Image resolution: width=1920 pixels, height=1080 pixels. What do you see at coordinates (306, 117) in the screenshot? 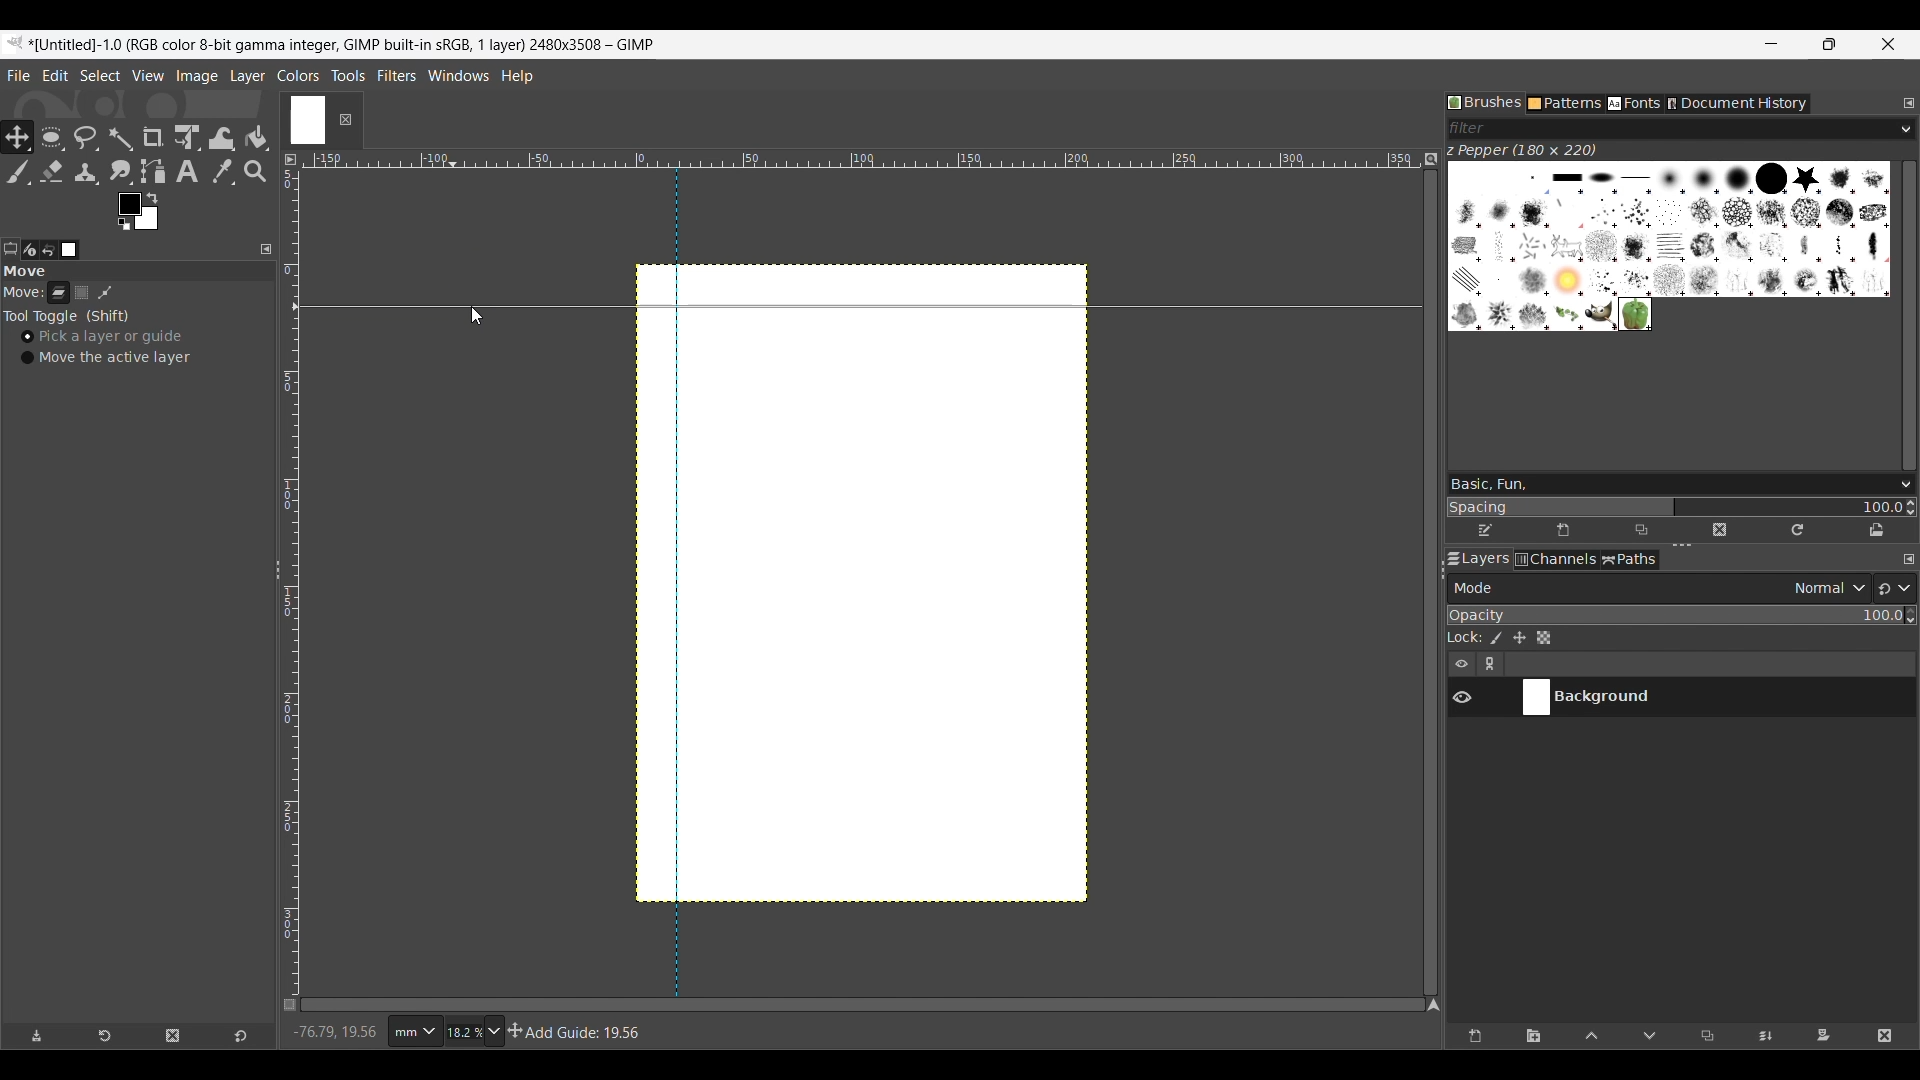
I see `Current tab` at bounding box center [306, 117].